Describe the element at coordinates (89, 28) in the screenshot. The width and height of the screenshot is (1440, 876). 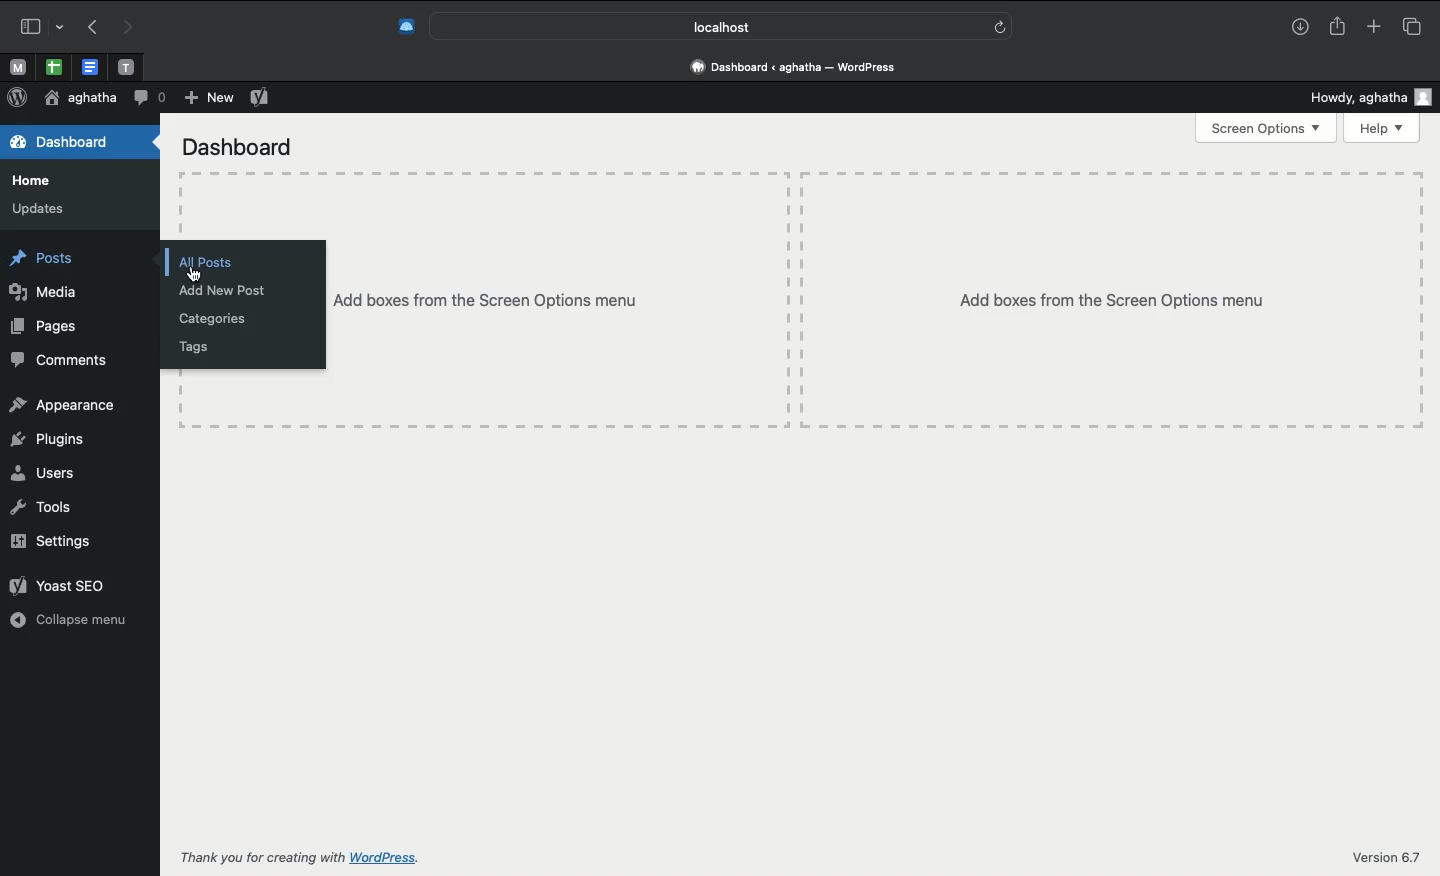
I see `Previous page` at that location.